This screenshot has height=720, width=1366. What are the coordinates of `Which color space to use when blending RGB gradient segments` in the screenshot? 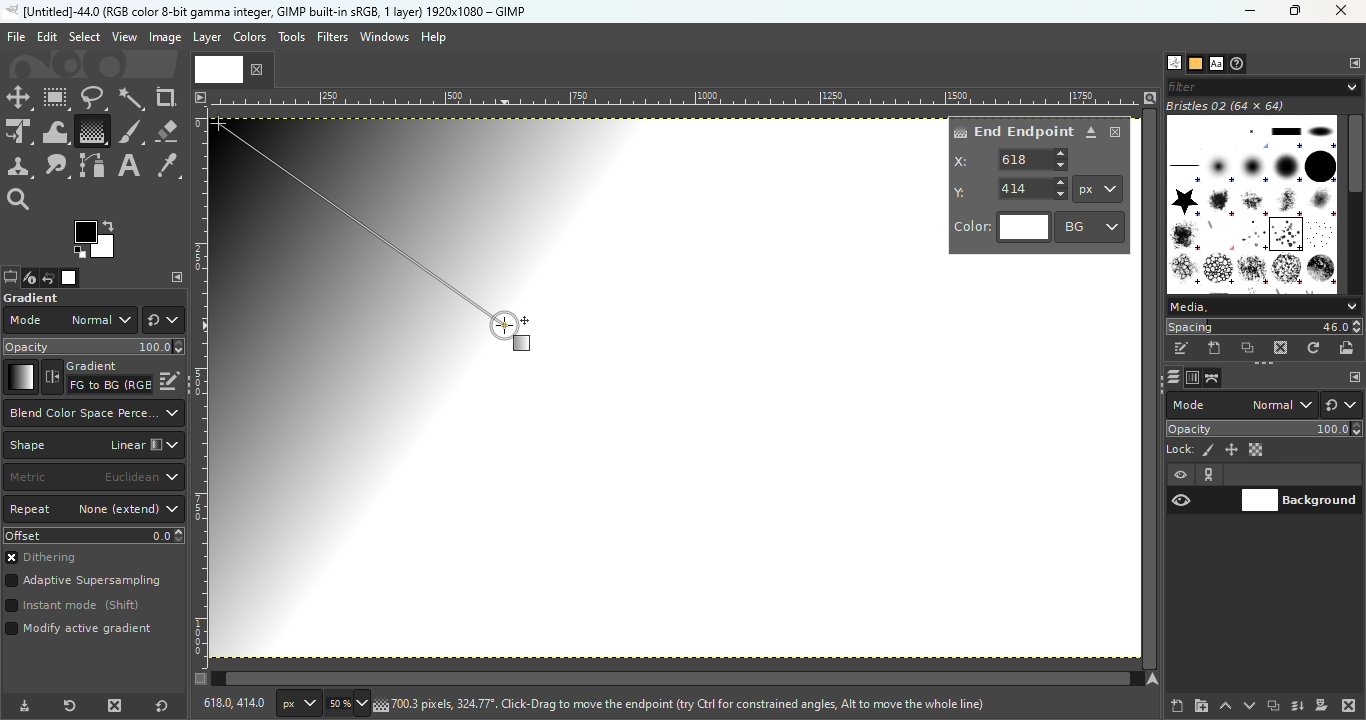 It's located at (92, 413).